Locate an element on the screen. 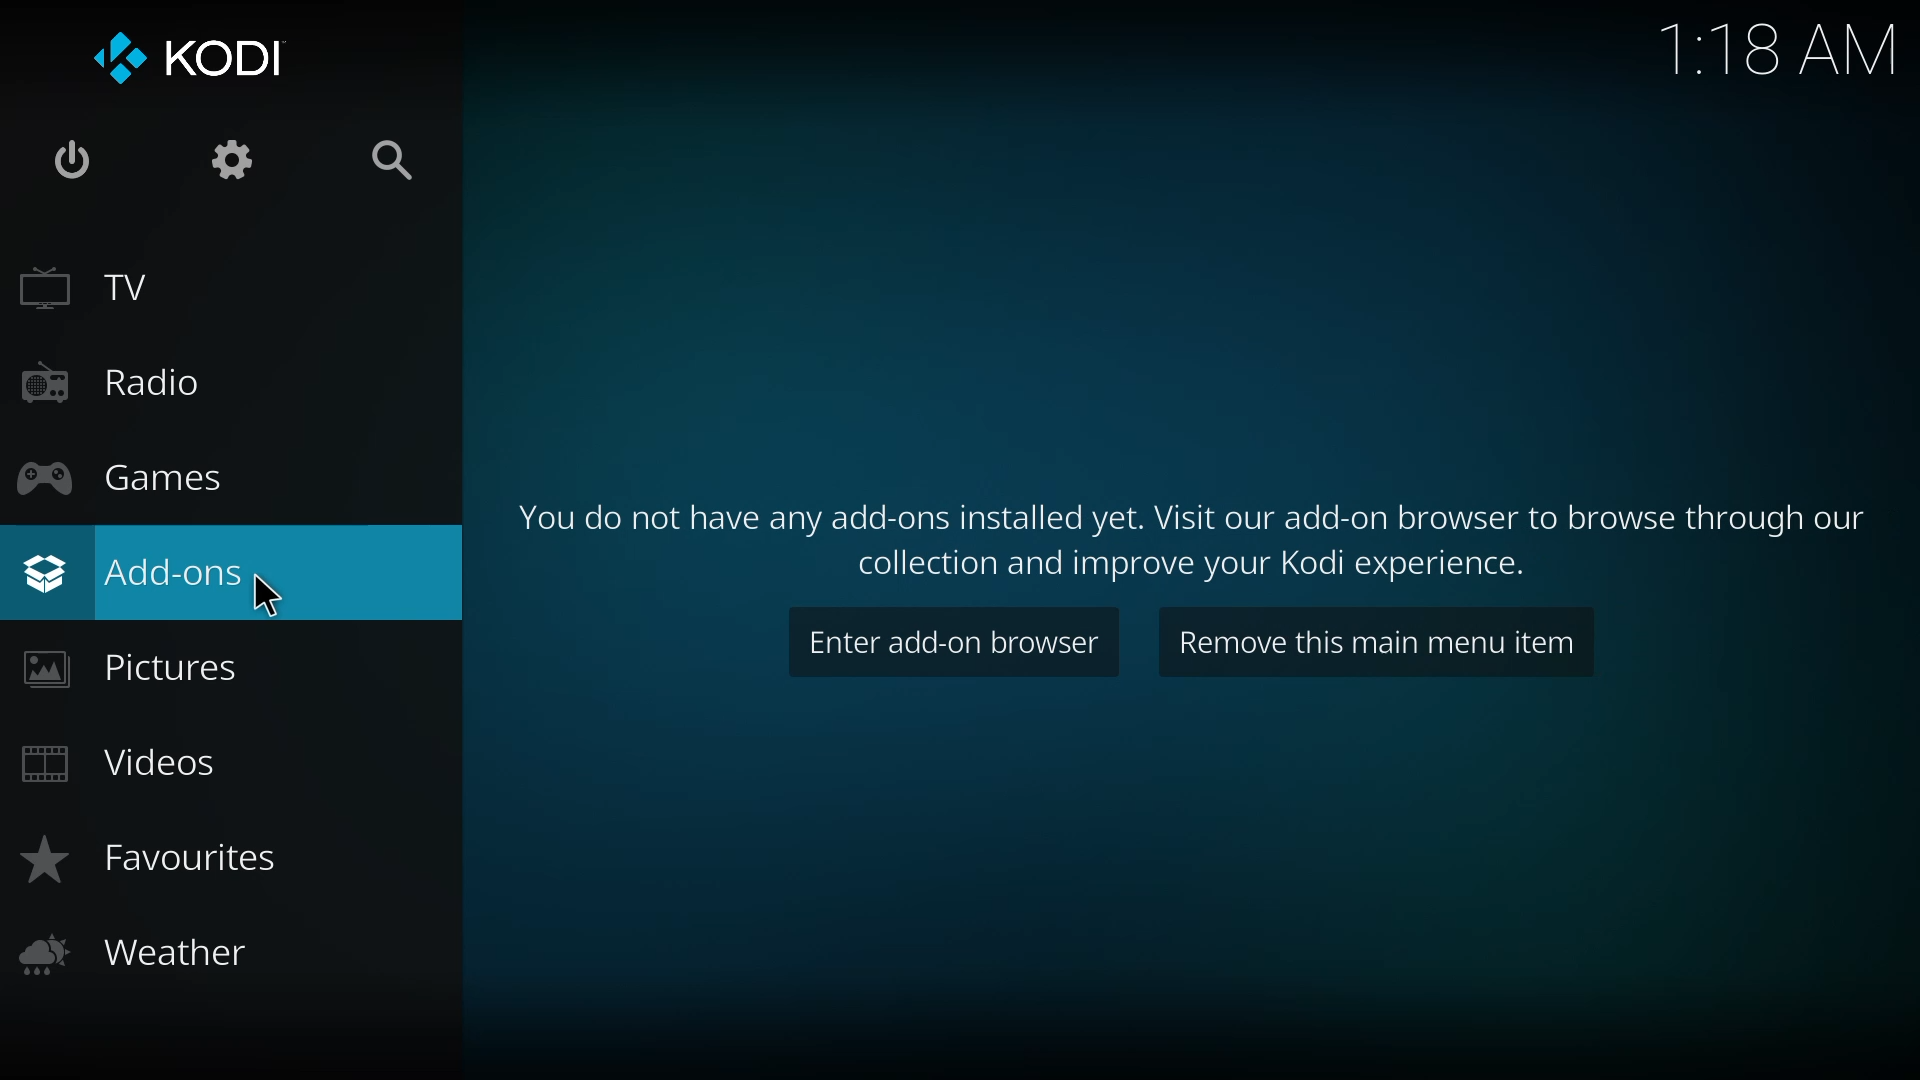 The image size is (1920, 1080). enter add on browser is located at coordinates (961, 643).